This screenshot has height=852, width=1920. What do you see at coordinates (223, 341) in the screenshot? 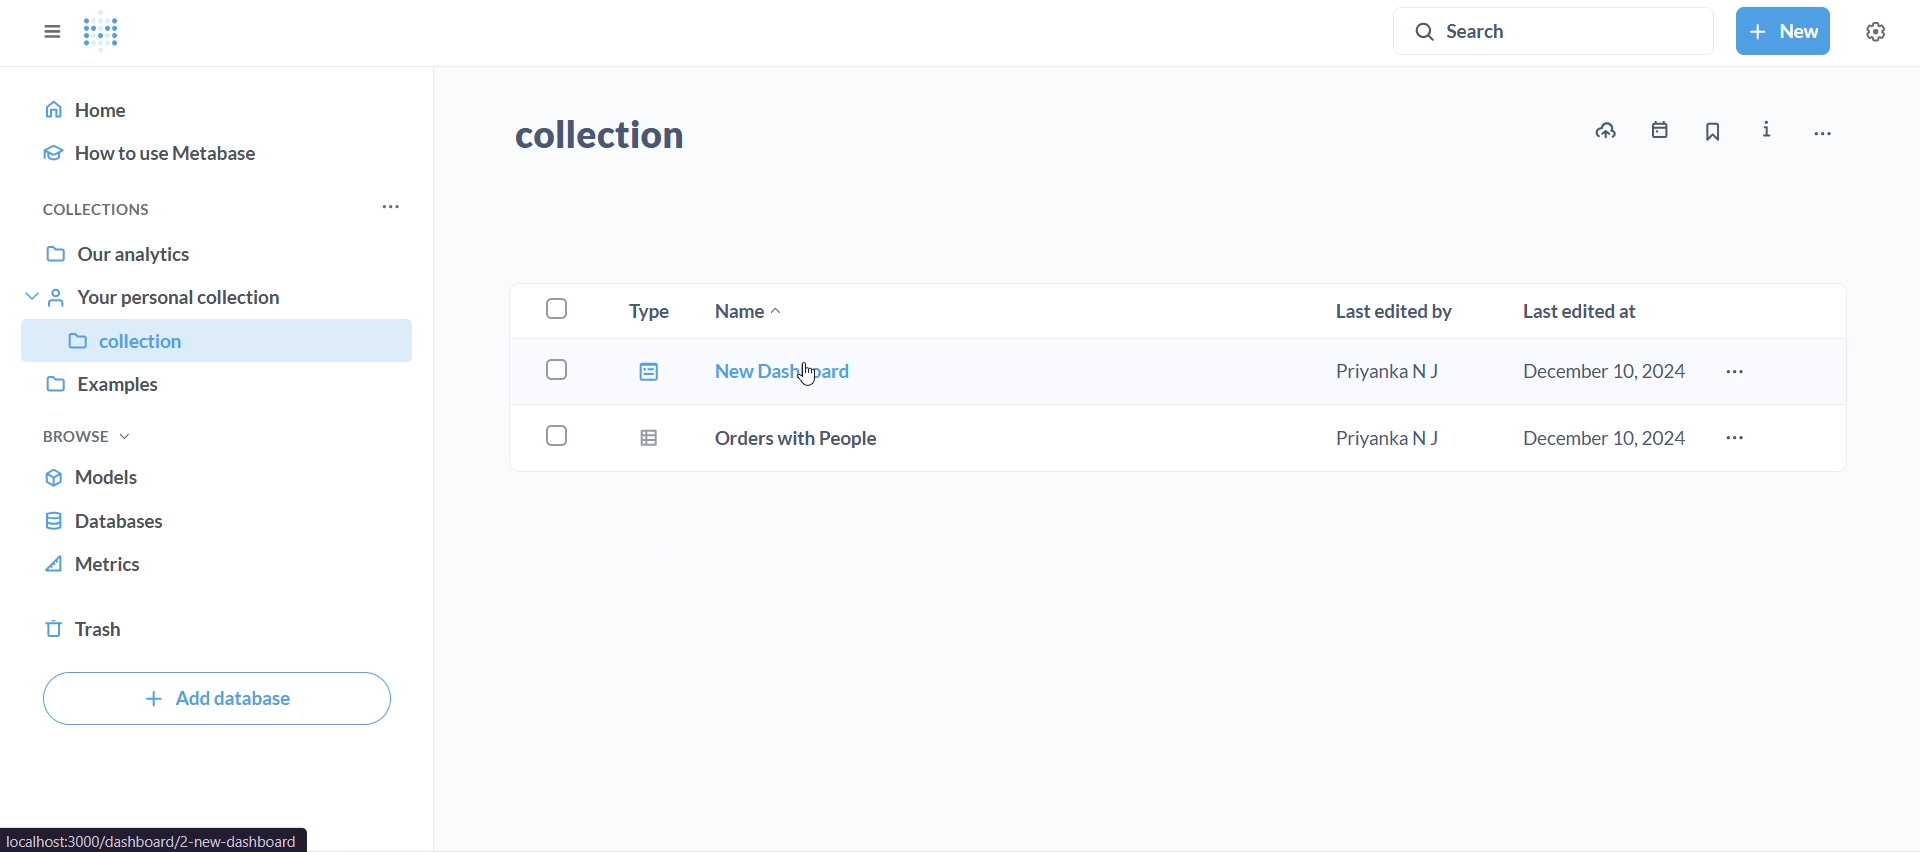
I see `collection` at bounding box center [223, 341].